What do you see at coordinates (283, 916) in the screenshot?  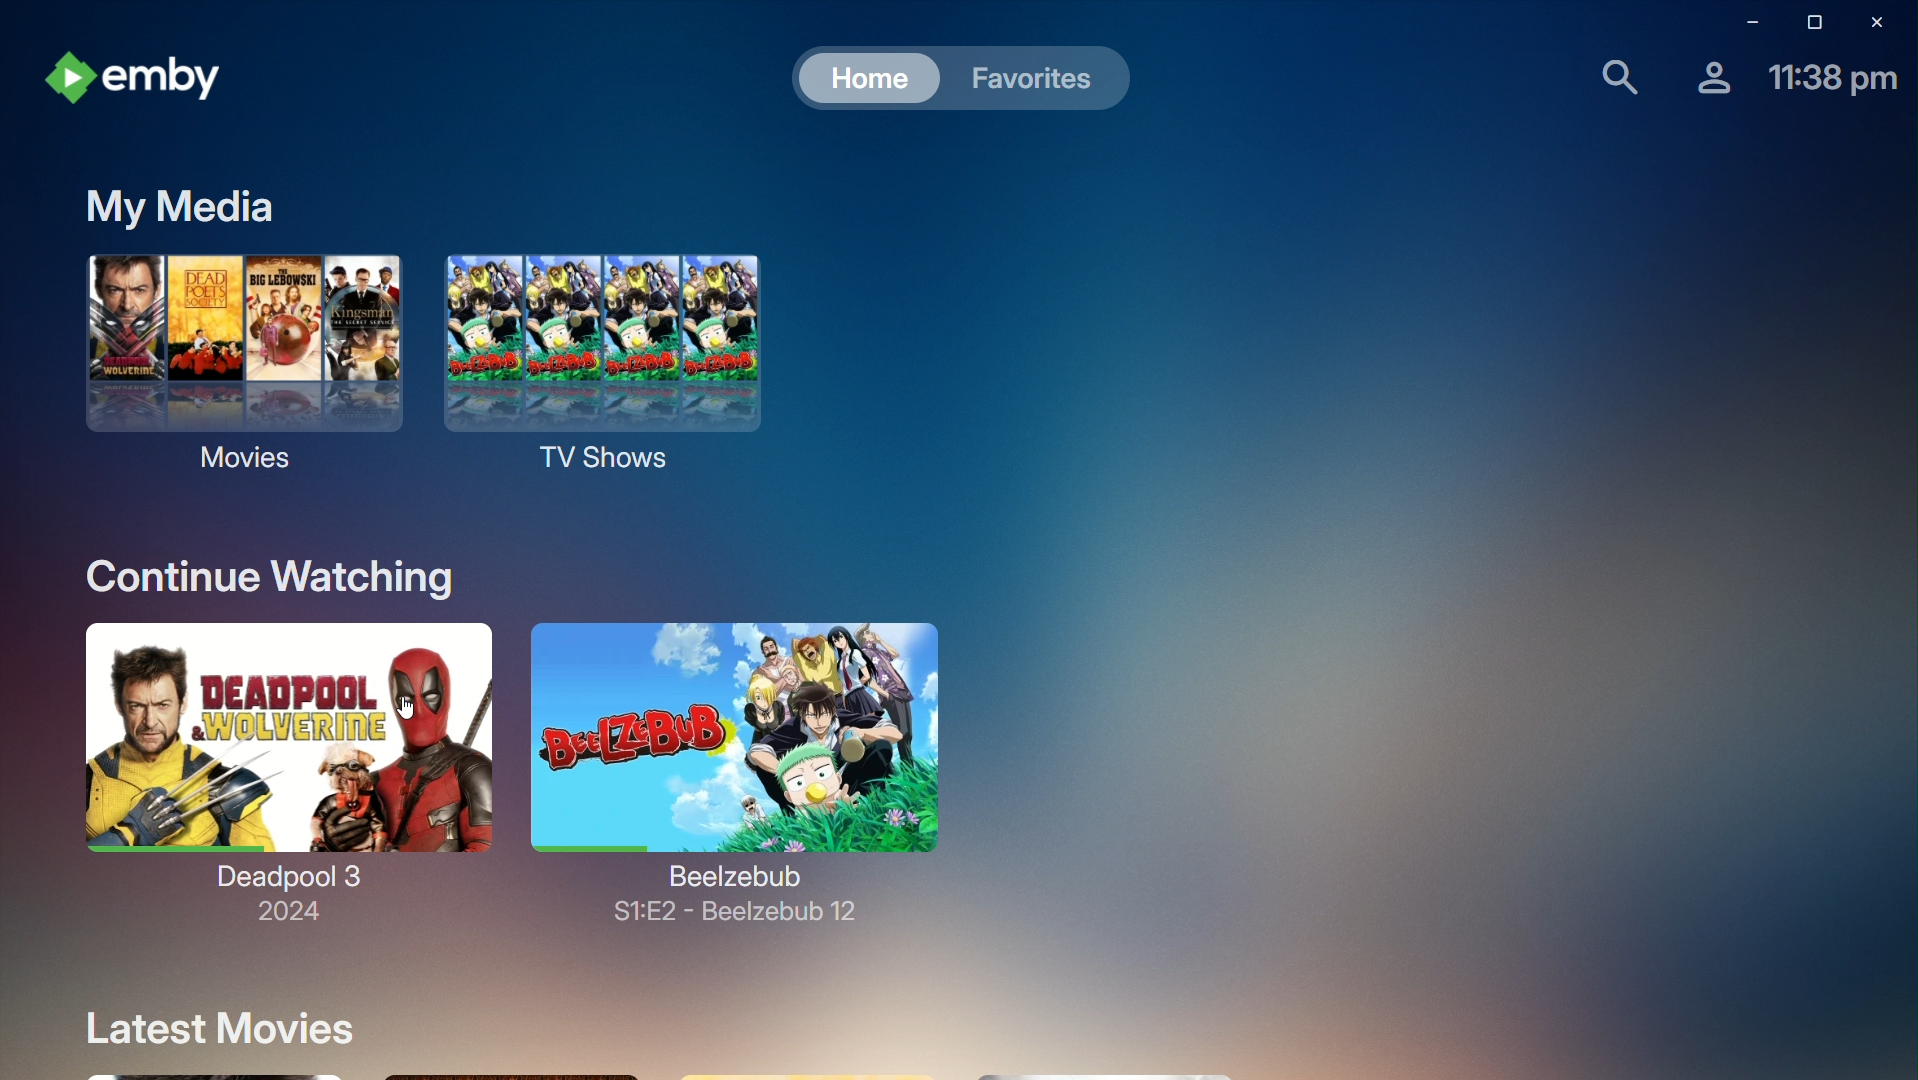 I see `2024` at bounding box center [283, 916].